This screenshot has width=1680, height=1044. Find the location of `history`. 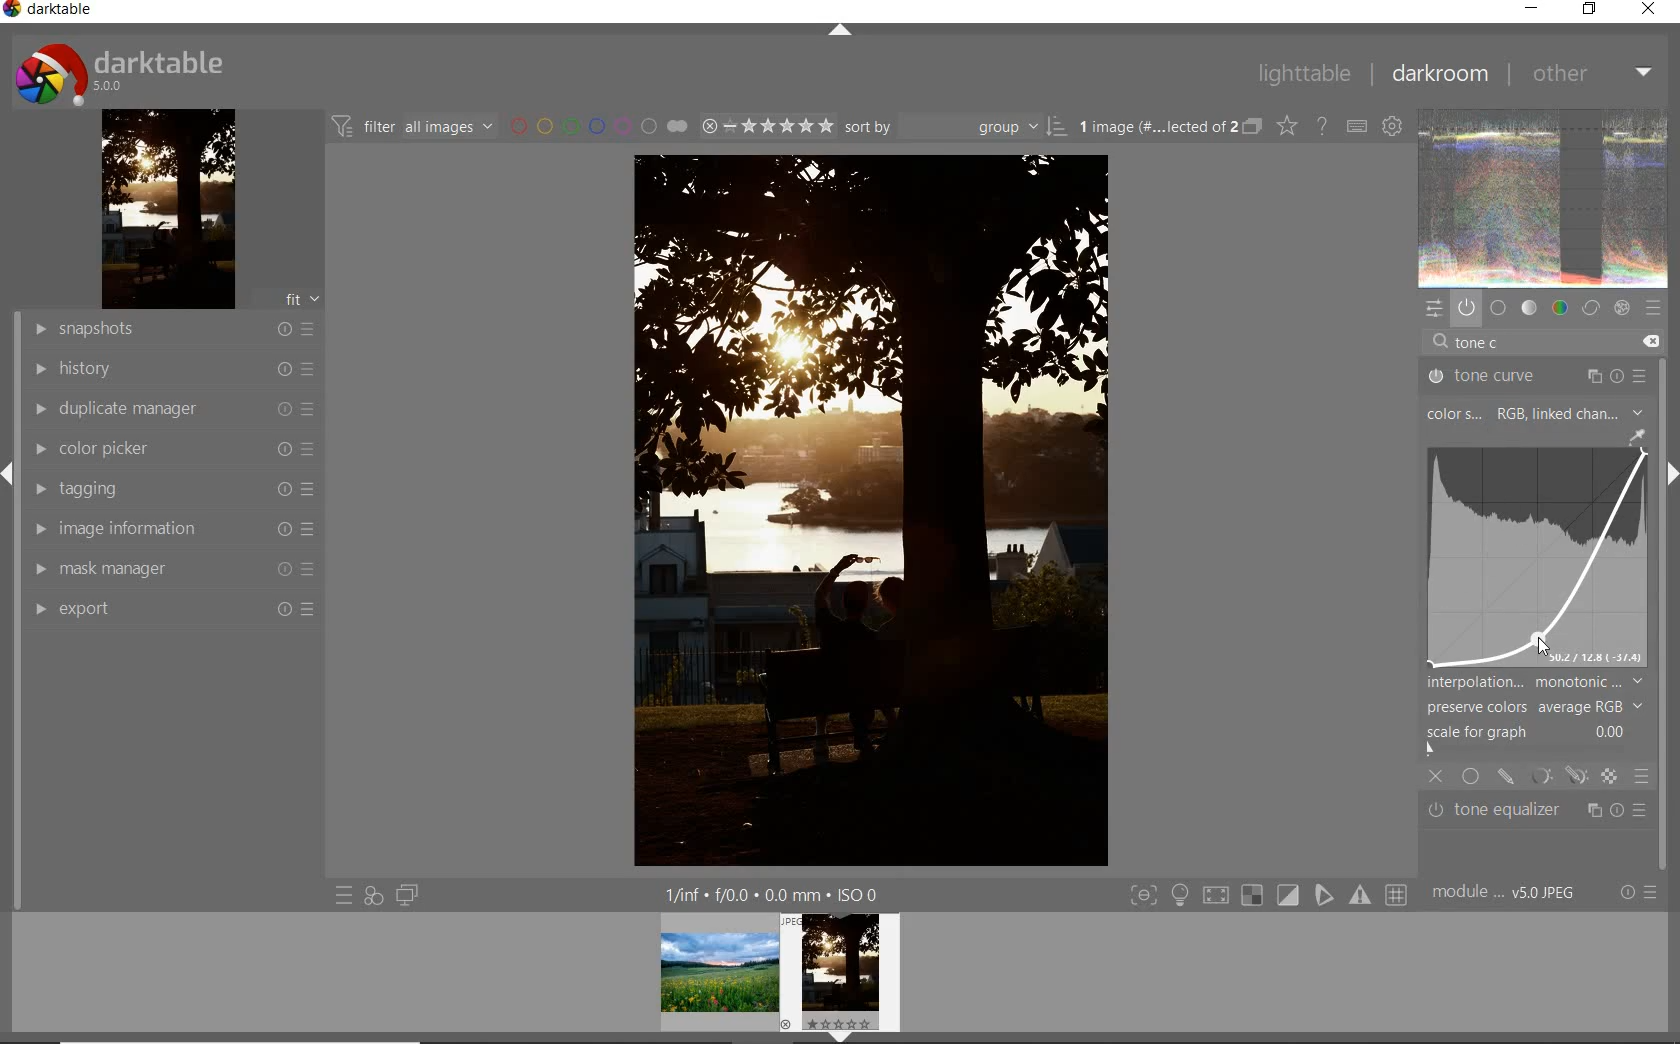

history is located at coordinates (168, 369).